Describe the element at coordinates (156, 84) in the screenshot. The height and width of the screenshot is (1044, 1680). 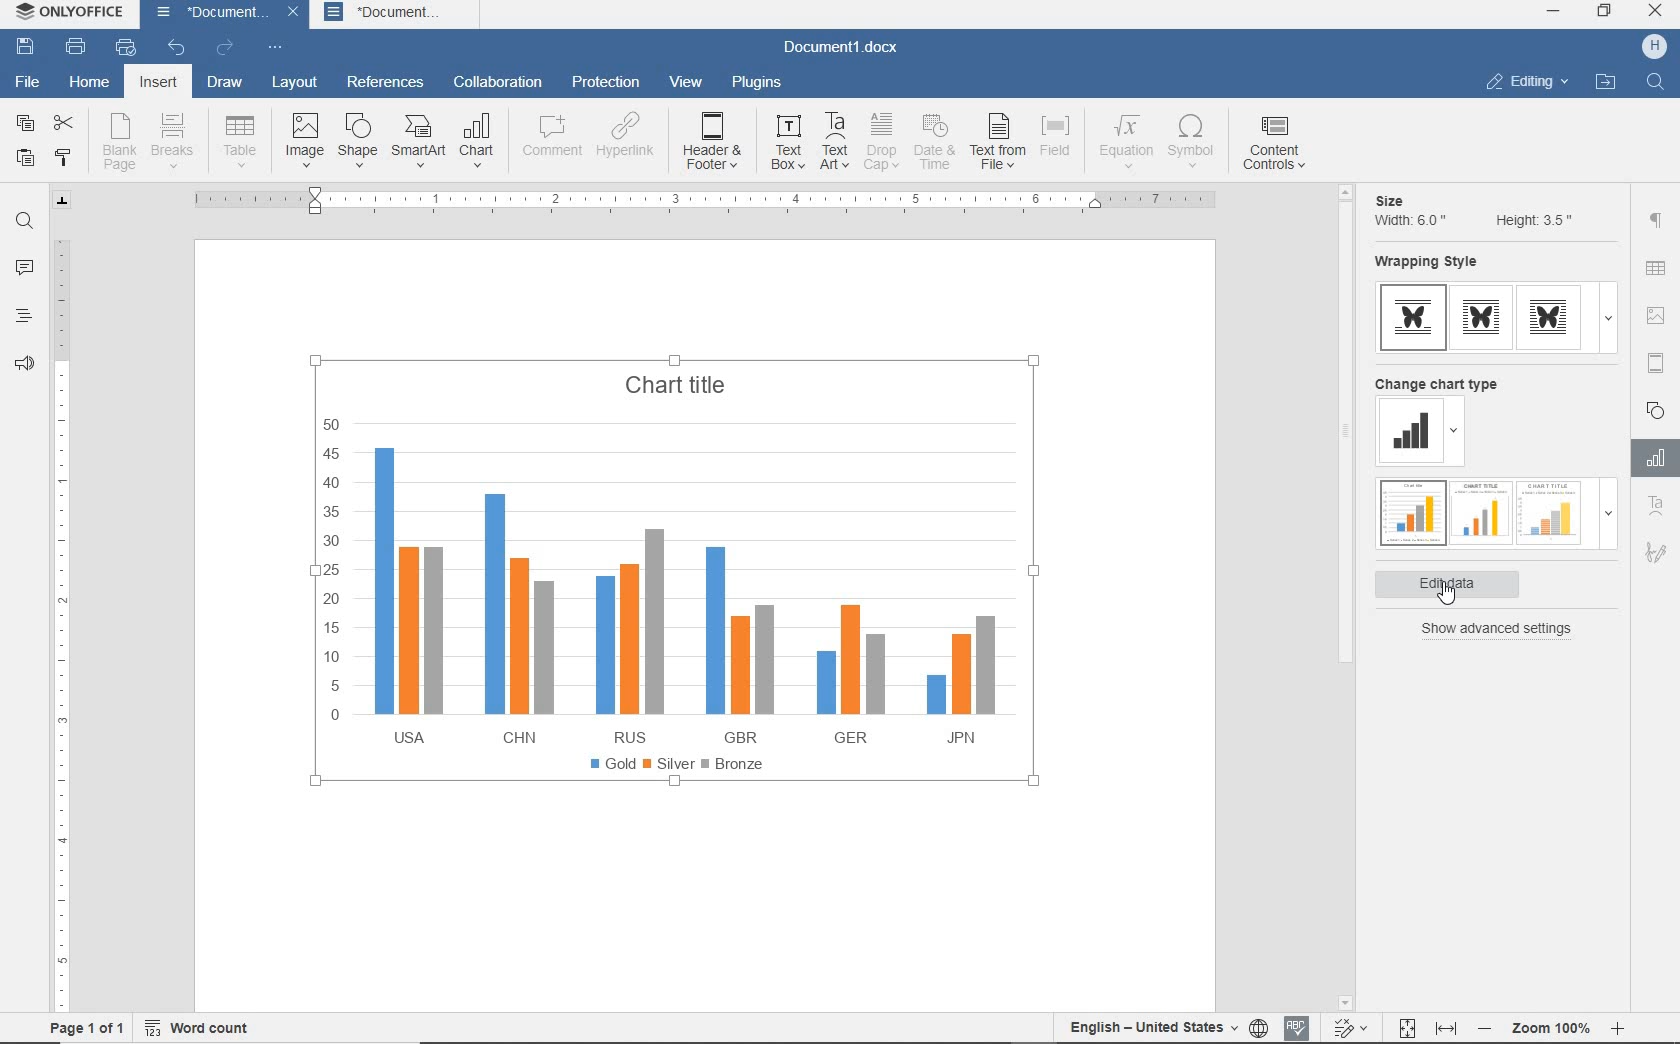
I see `insert` at that location.